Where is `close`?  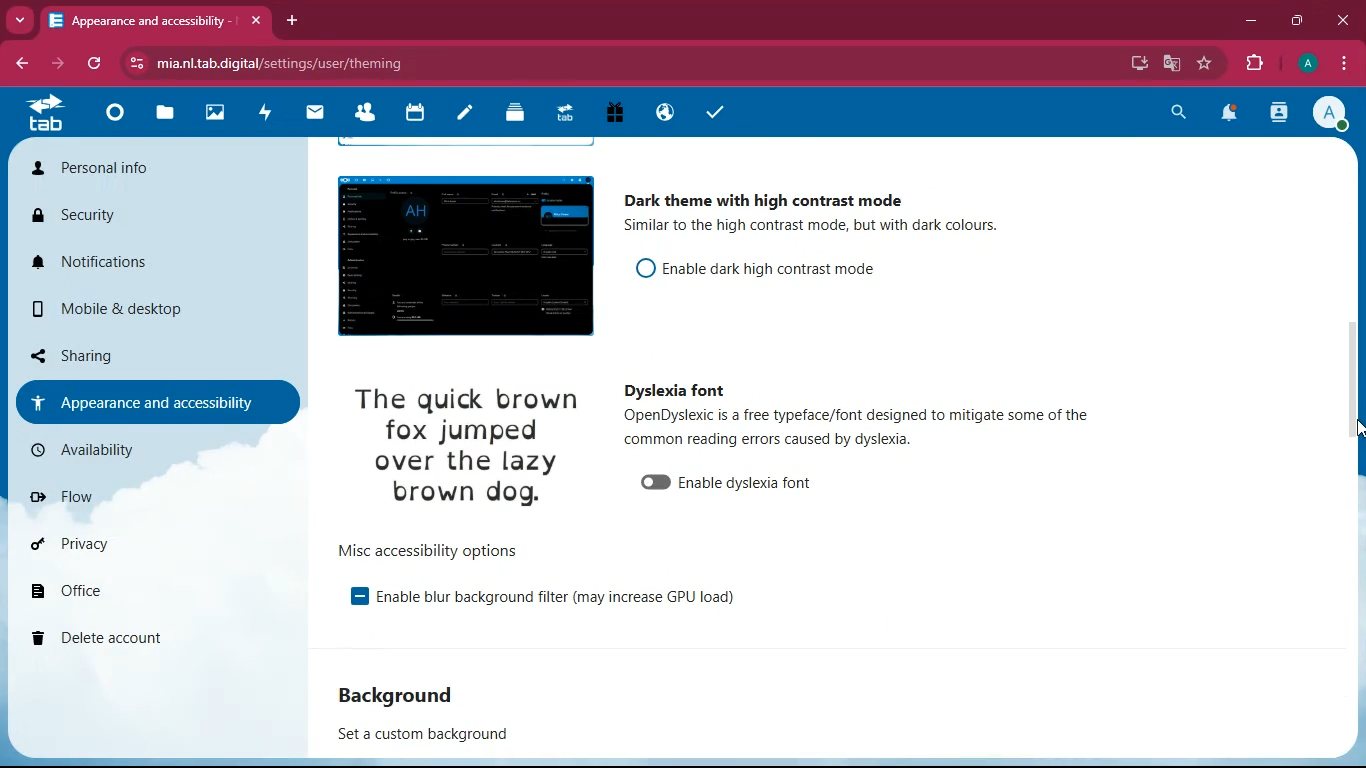
close is located at coordinates (1343, 21).